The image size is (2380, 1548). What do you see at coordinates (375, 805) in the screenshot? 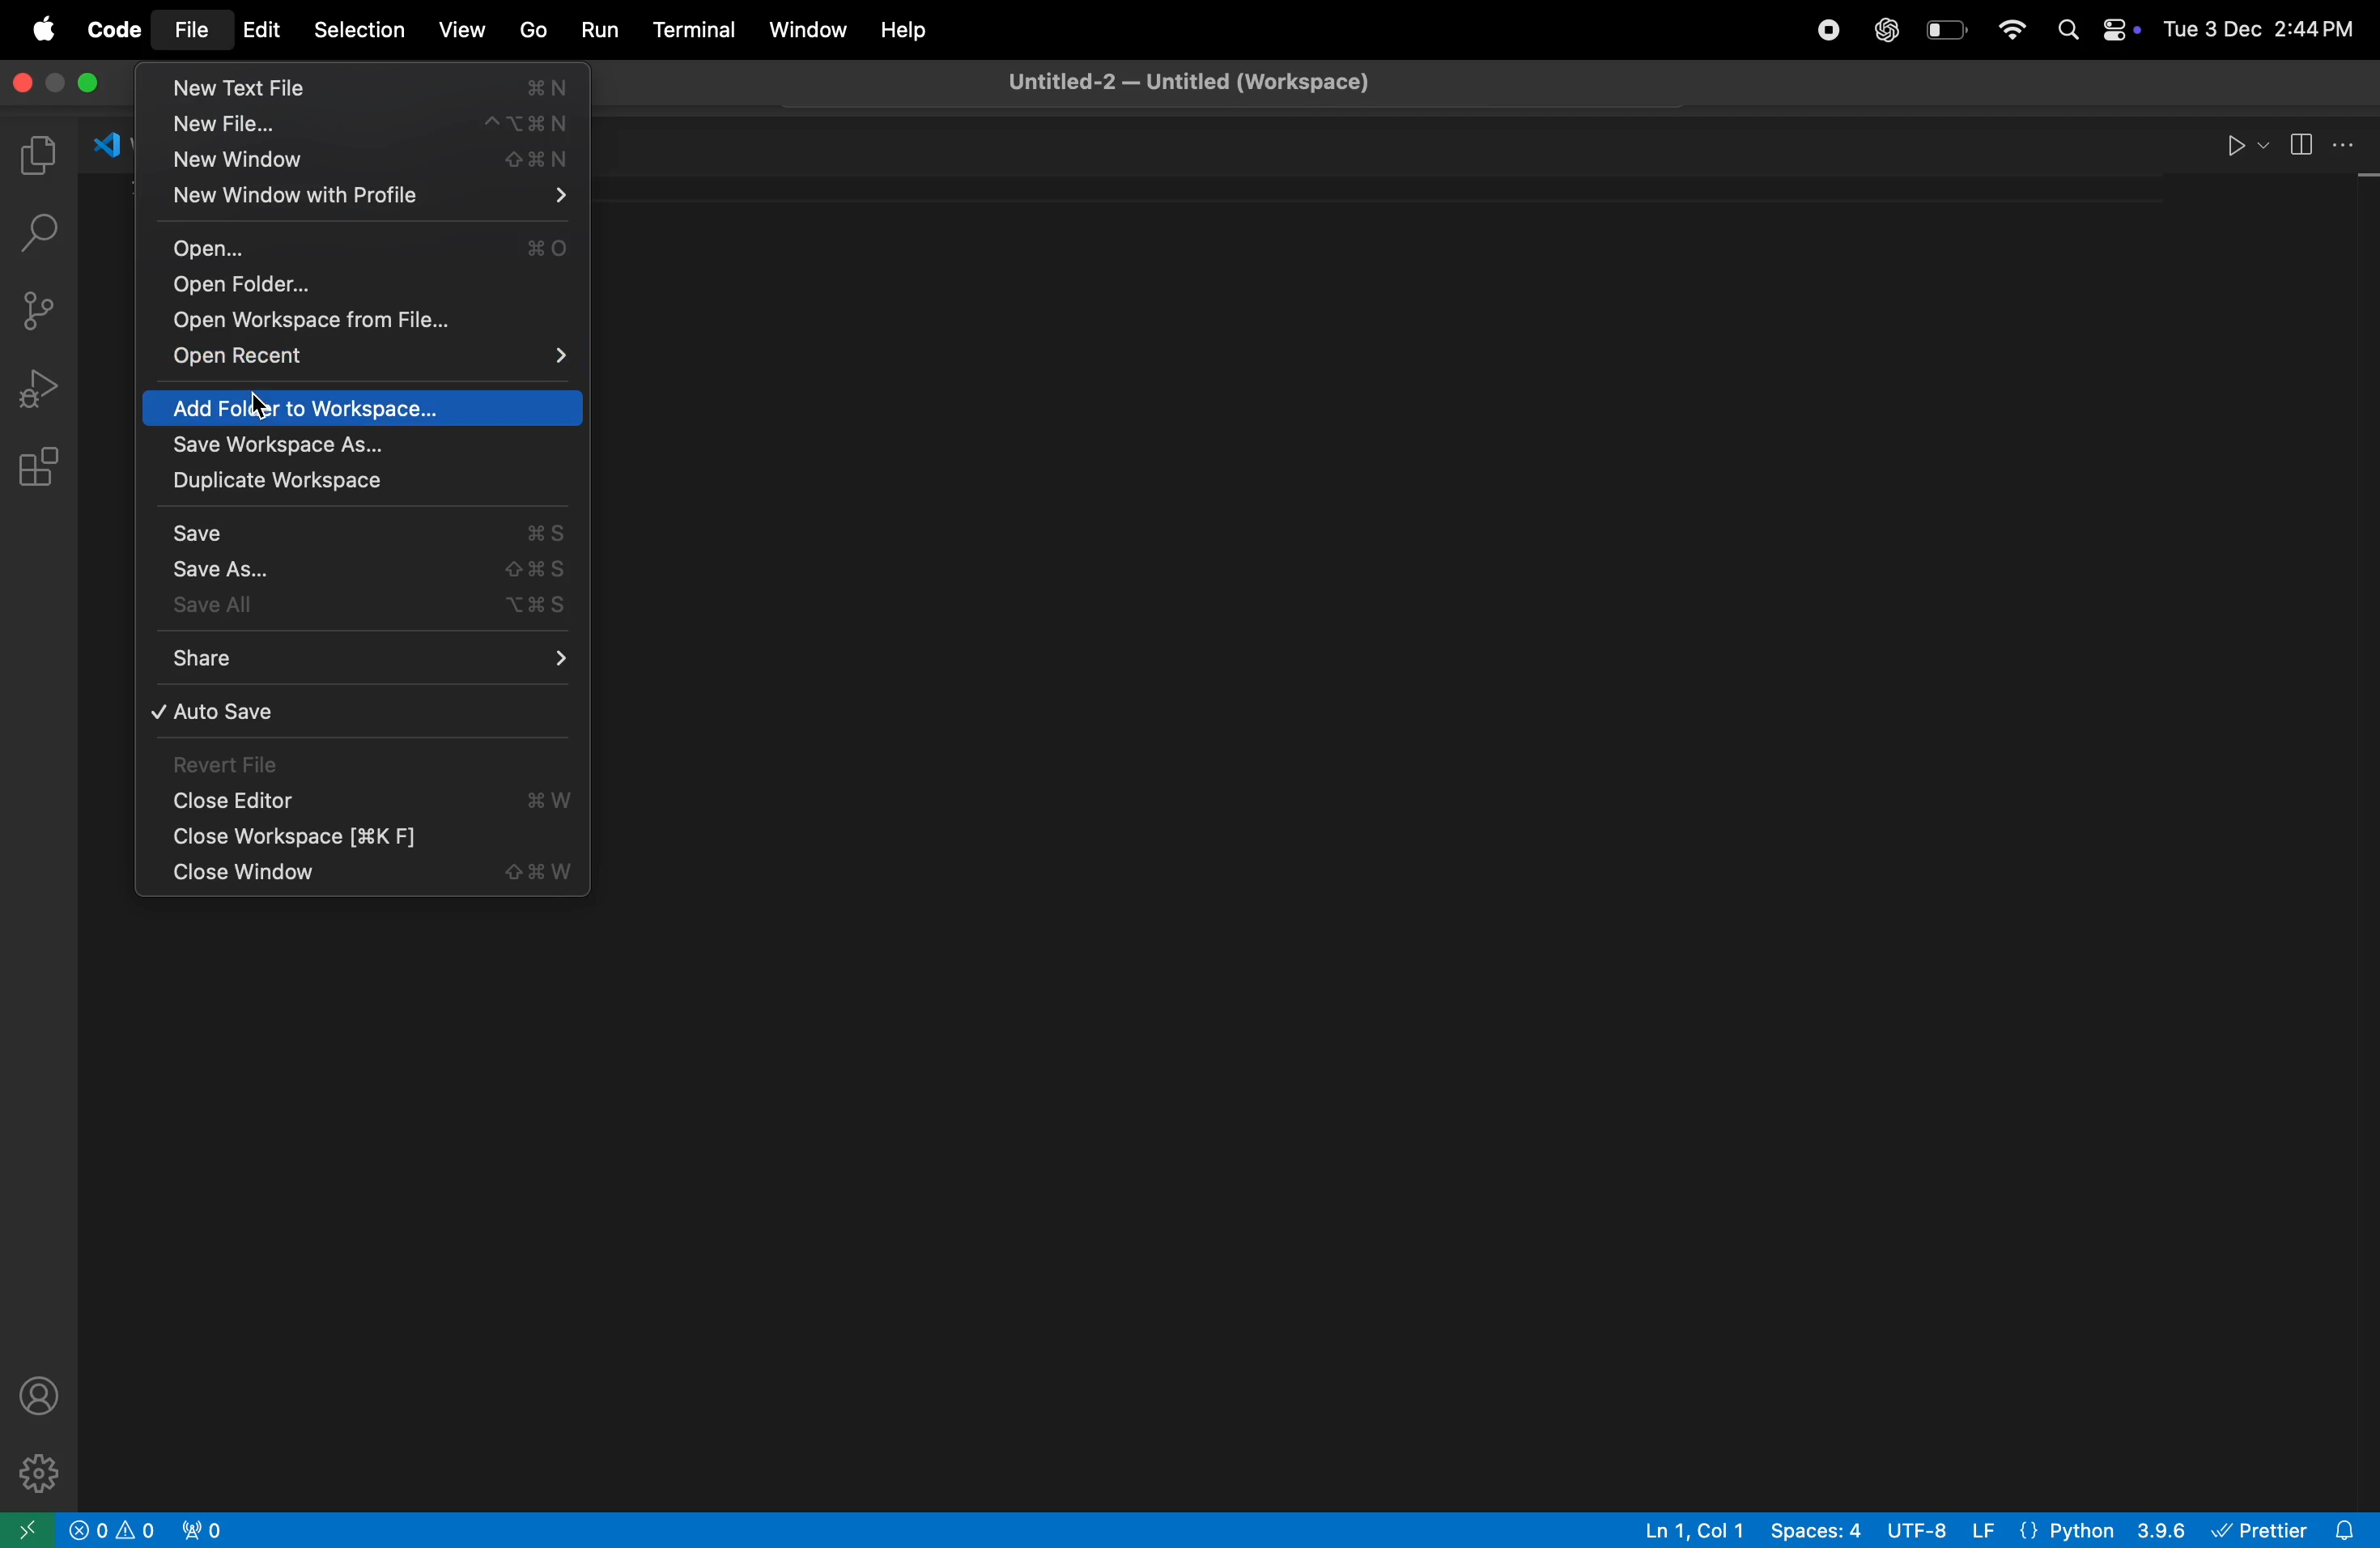
I see `close editor` at bounding box center [375, 805].